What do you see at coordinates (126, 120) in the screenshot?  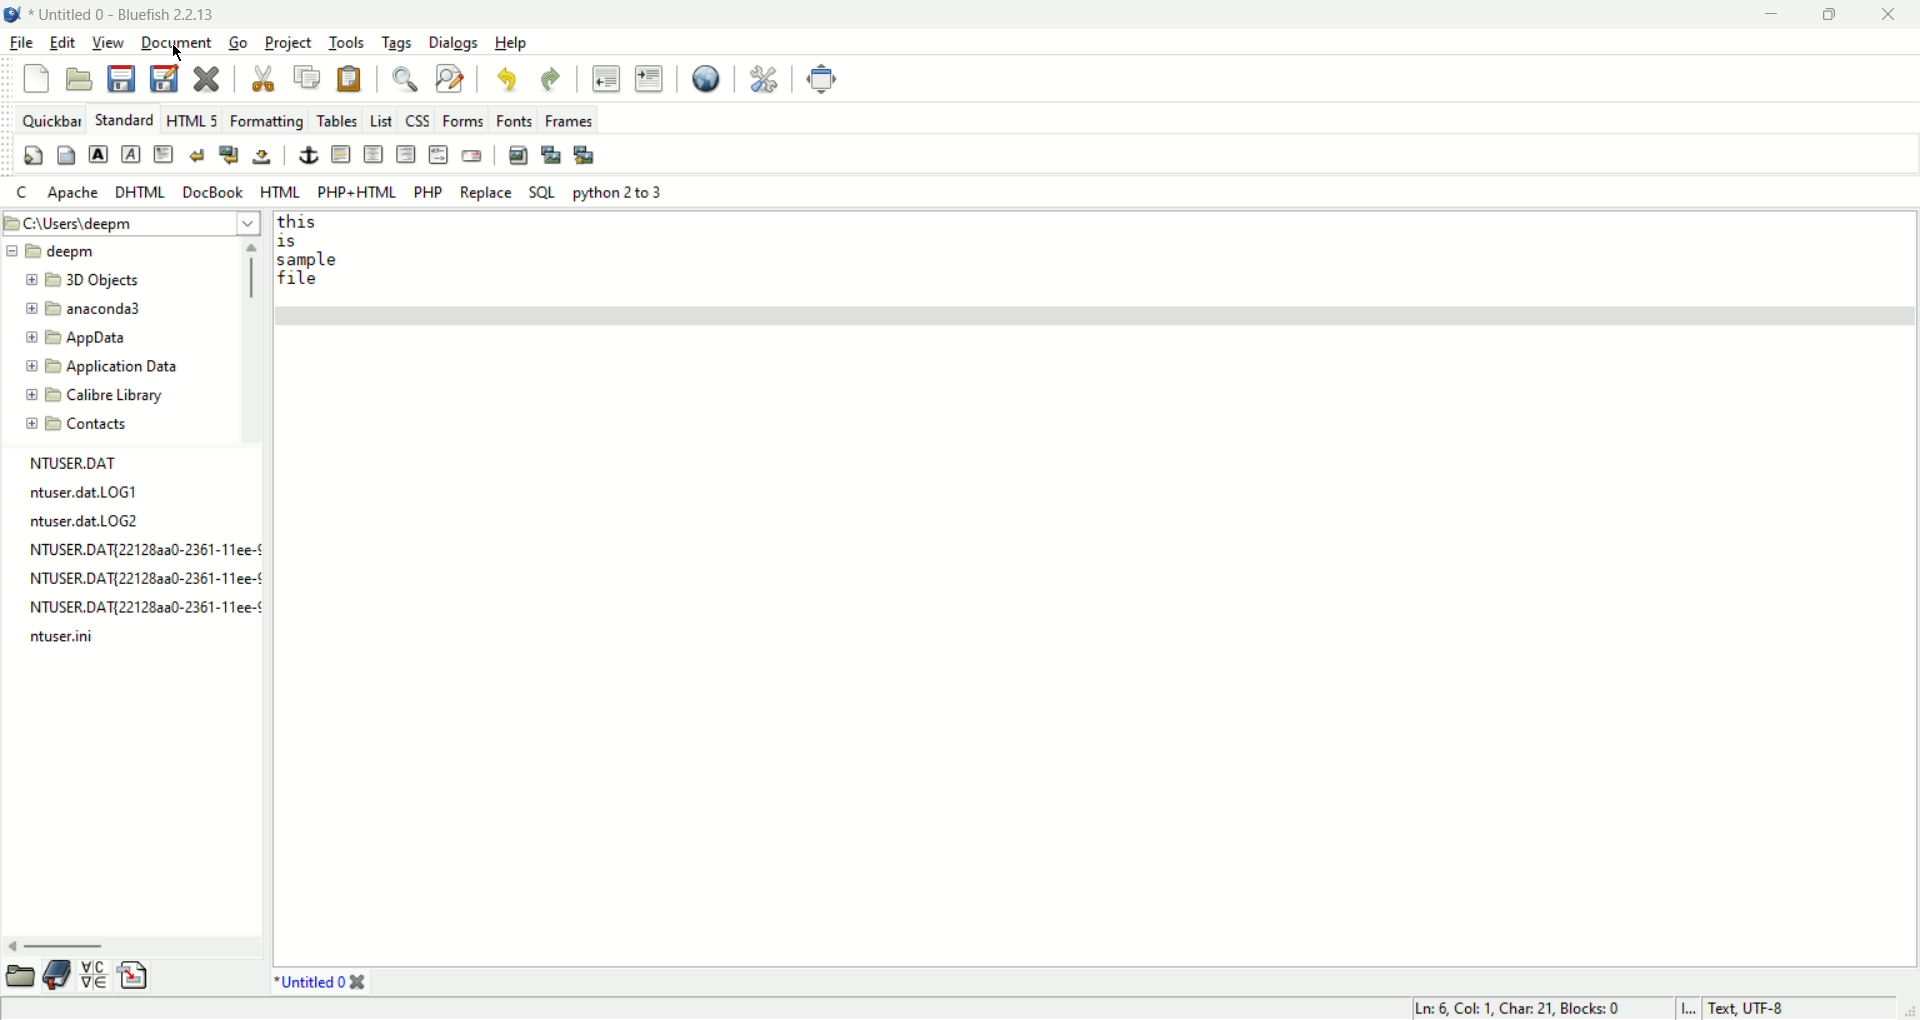 I see `standard` at bounding box center [126, 120].